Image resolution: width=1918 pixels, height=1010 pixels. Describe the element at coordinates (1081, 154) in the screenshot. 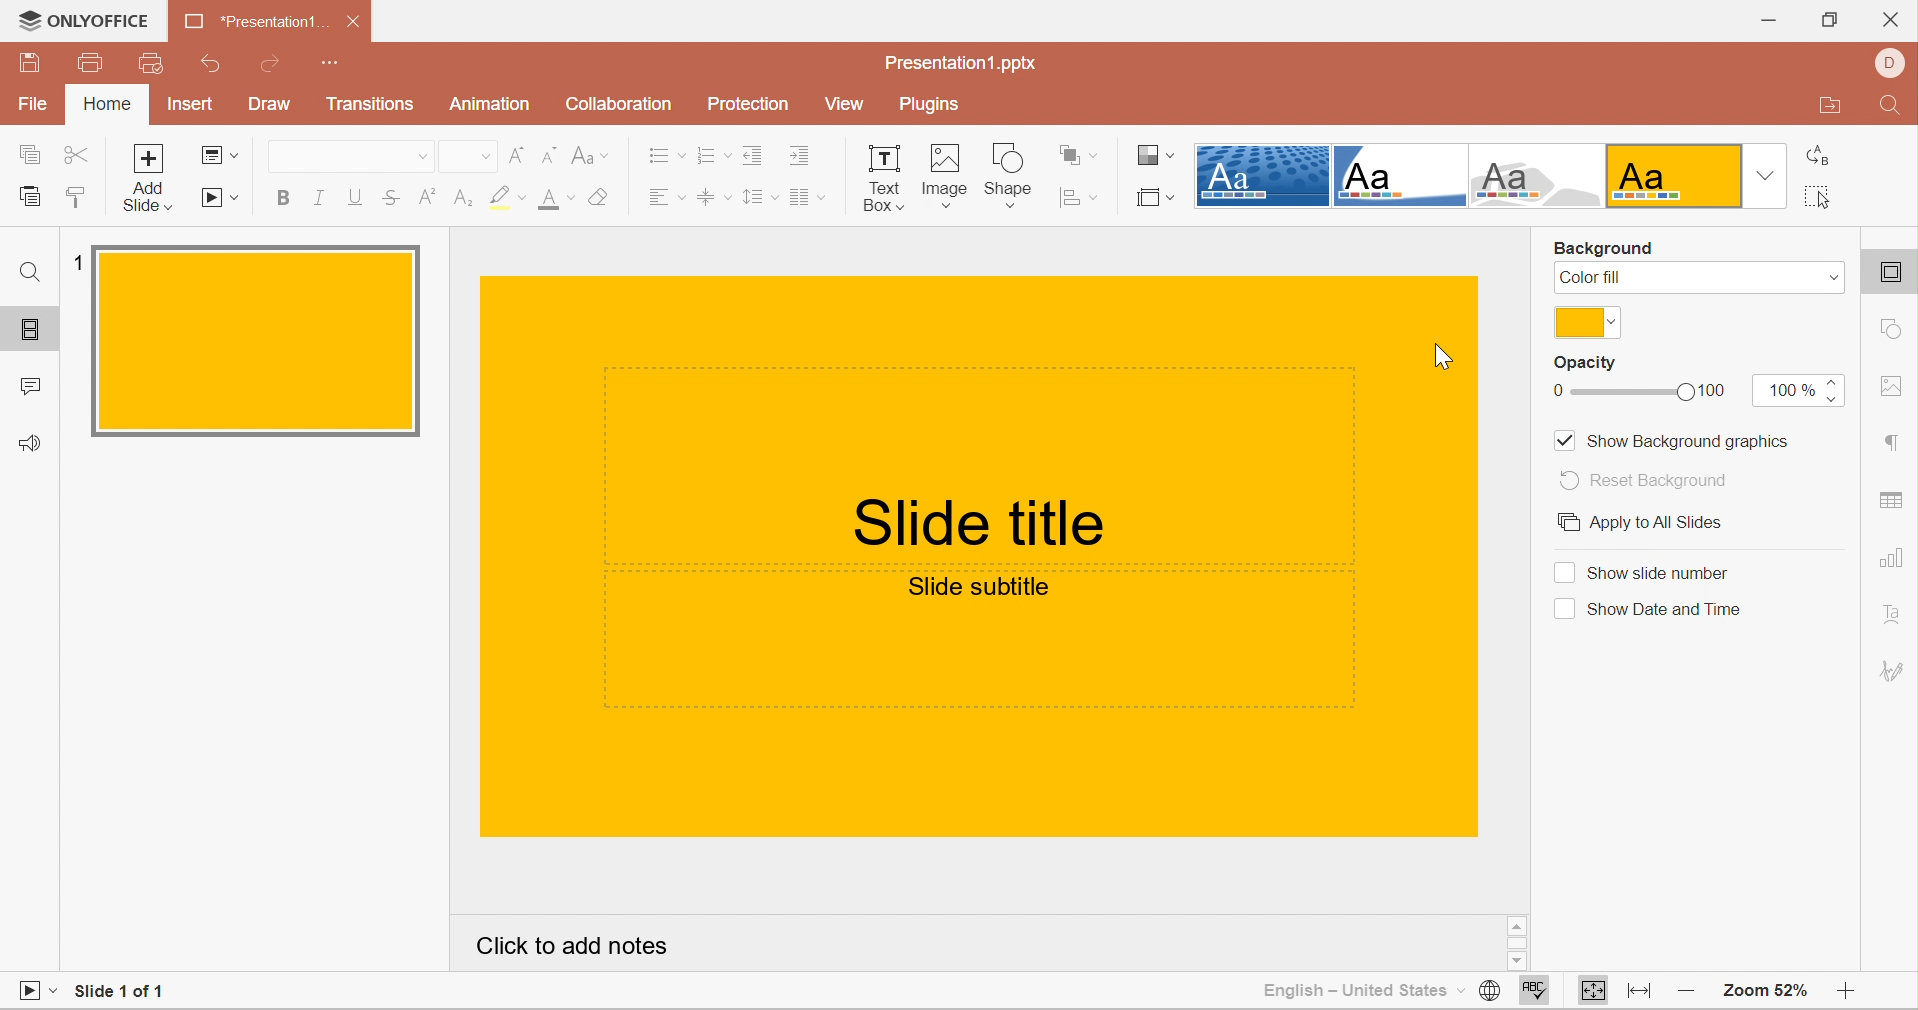

I see `Arrange shape` at that location.